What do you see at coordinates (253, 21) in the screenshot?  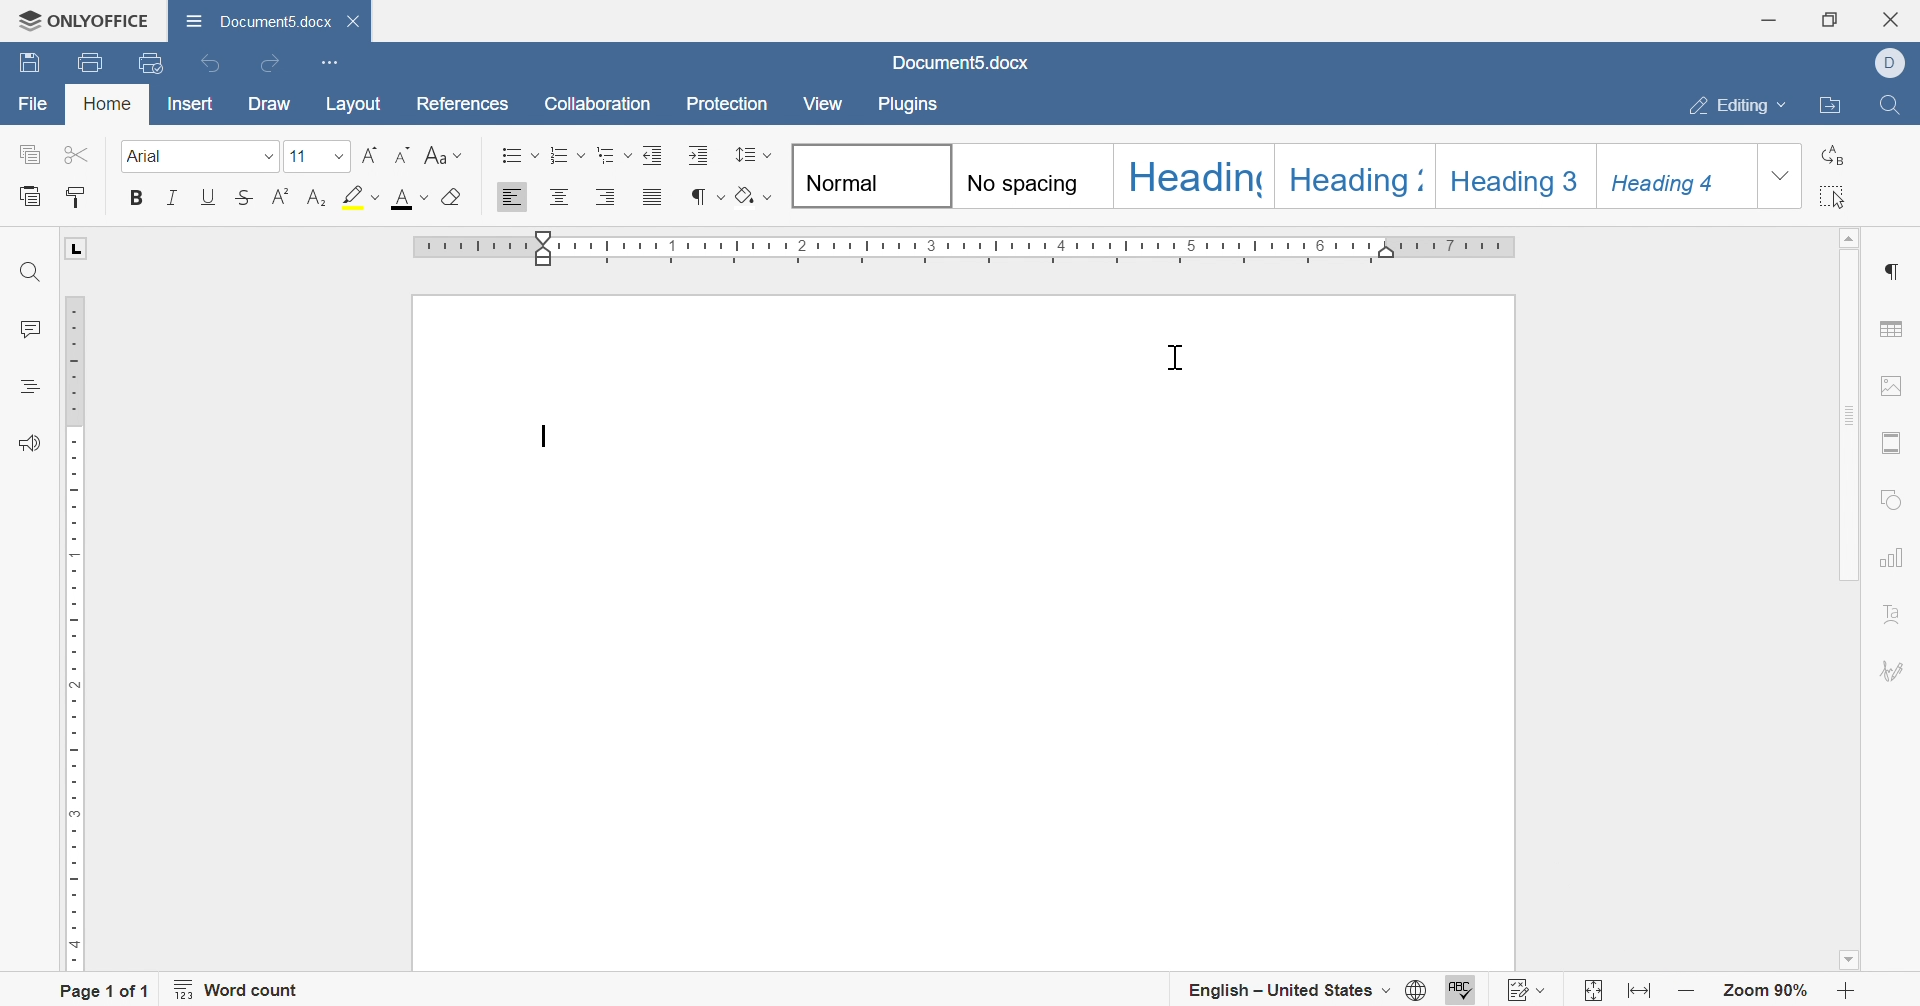 I see `Document5.docx` at bounding box center [253, 21].